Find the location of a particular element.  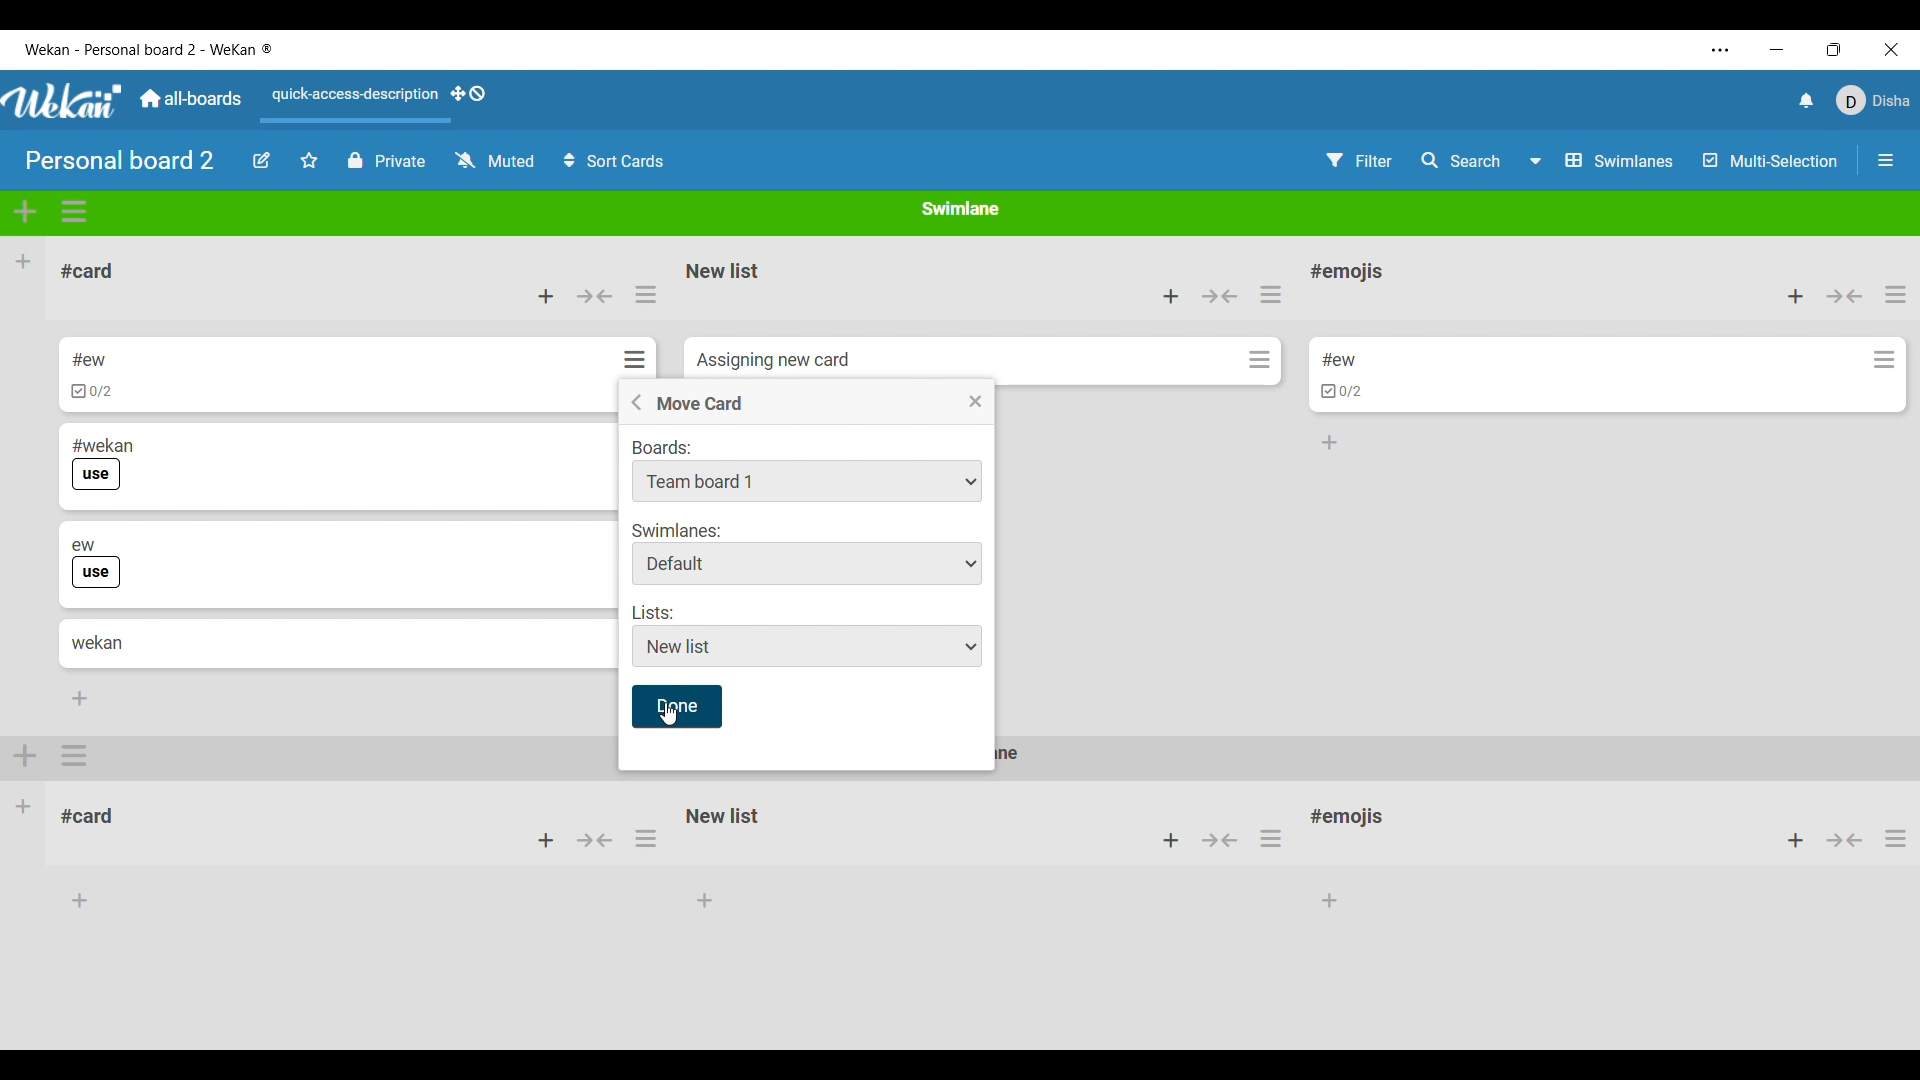

add is located at coordinates (545, 841).